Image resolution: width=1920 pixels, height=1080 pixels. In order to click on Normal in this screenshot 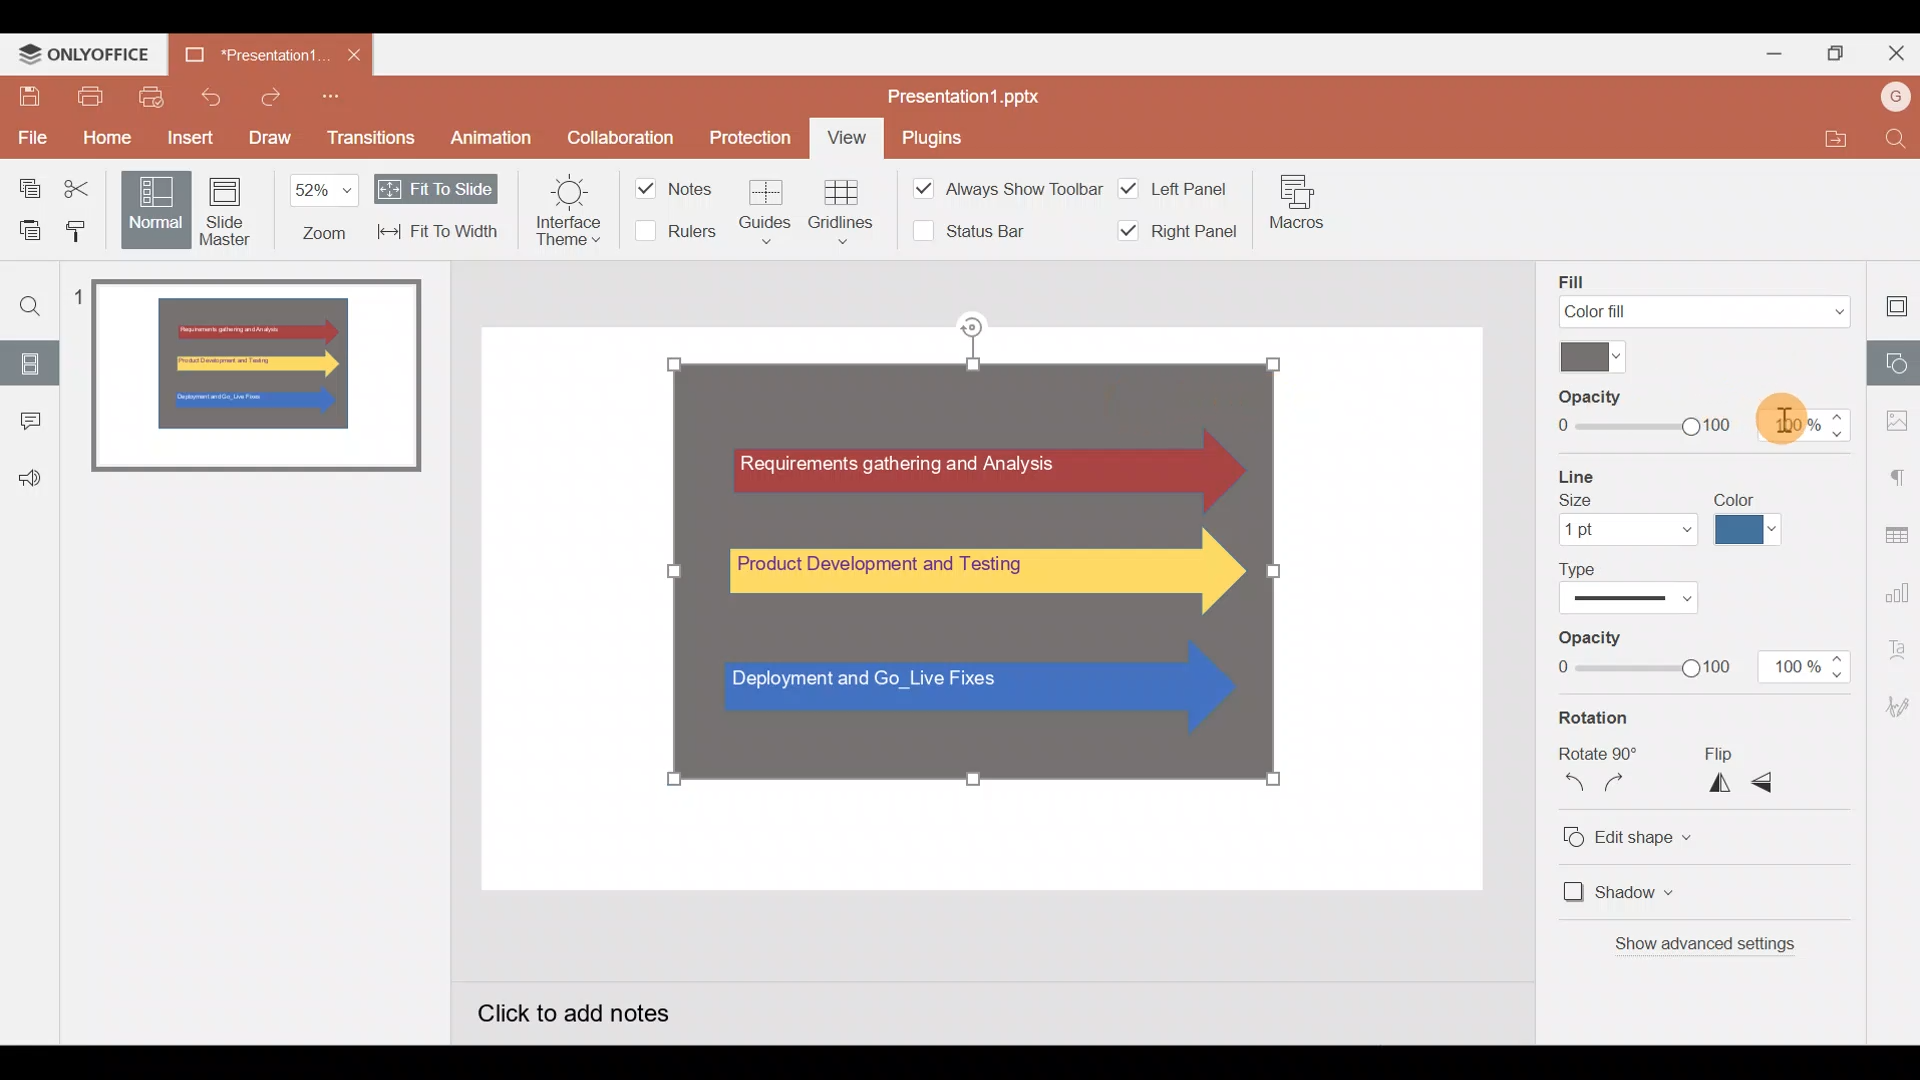, I will do `click(151, 208)`.